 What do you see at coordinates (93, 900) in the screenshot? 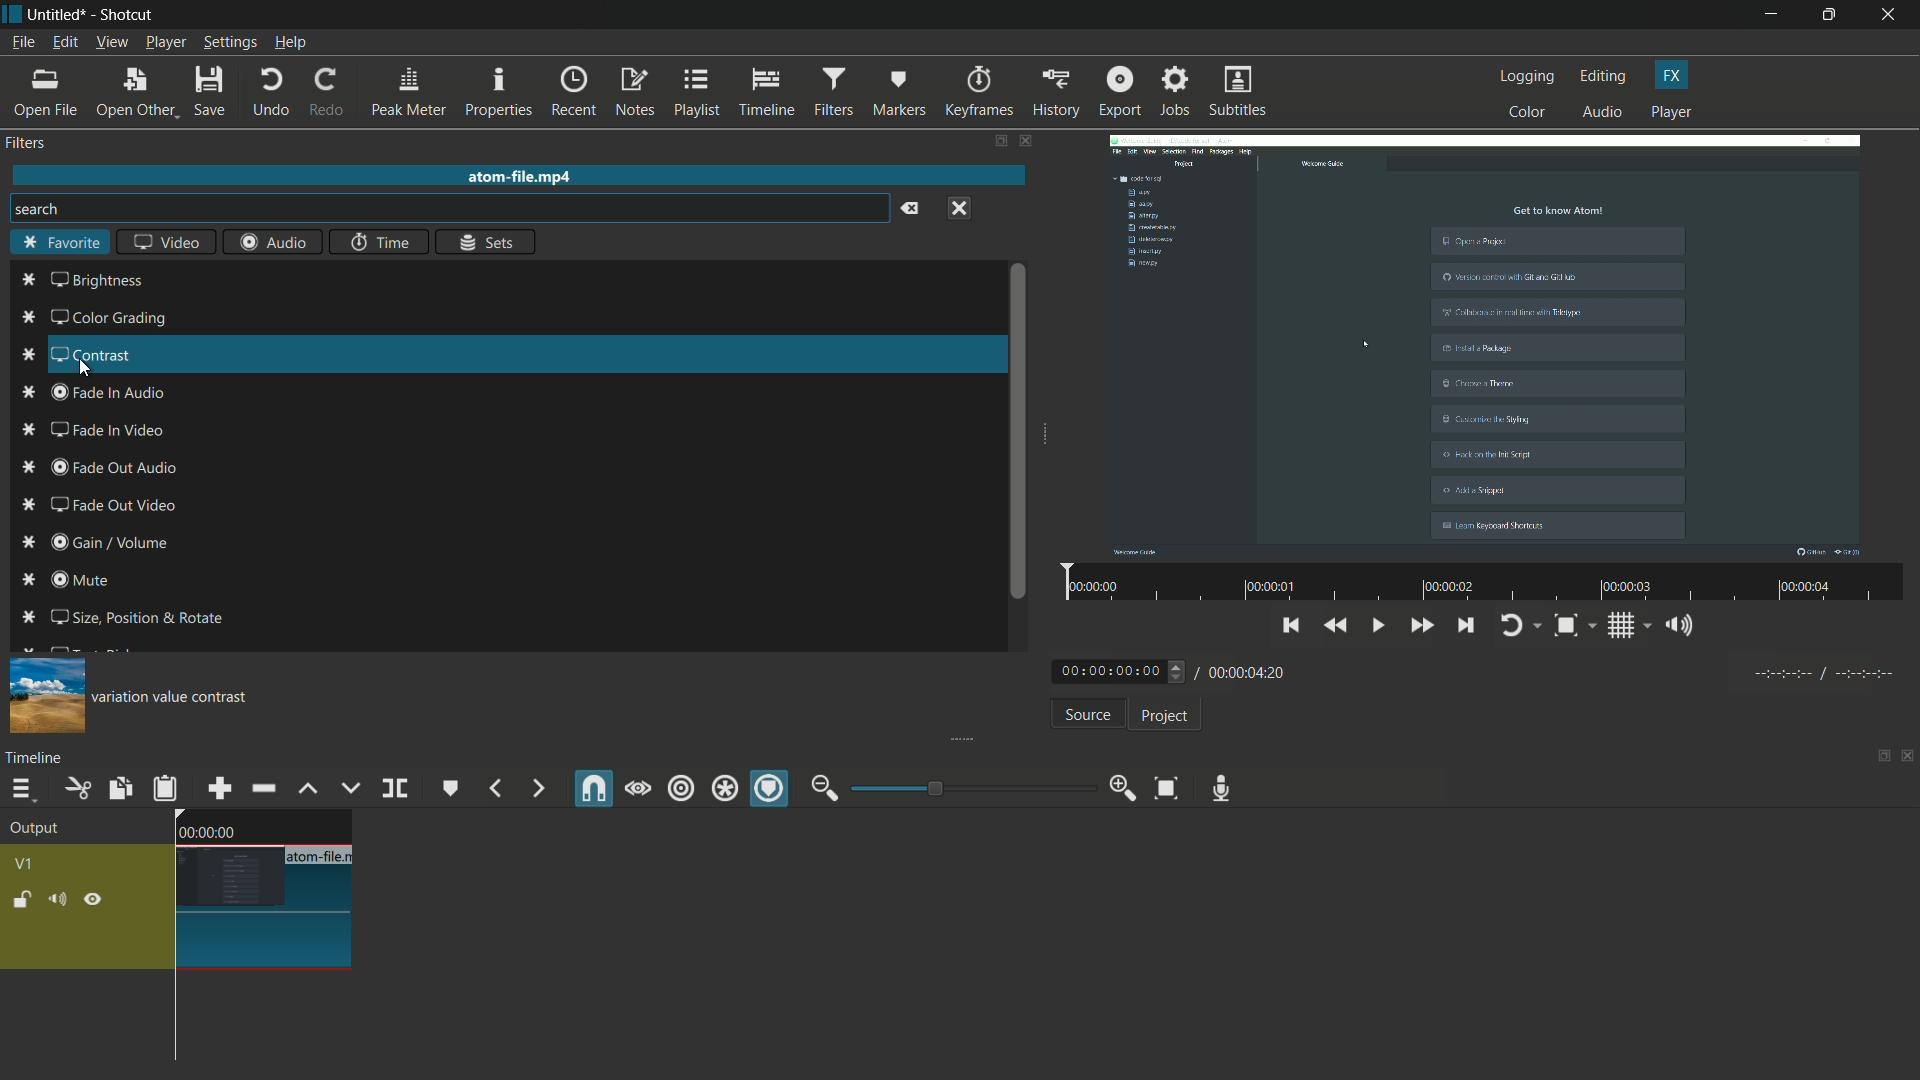
I see `hide` at bounding box center [93, 900].